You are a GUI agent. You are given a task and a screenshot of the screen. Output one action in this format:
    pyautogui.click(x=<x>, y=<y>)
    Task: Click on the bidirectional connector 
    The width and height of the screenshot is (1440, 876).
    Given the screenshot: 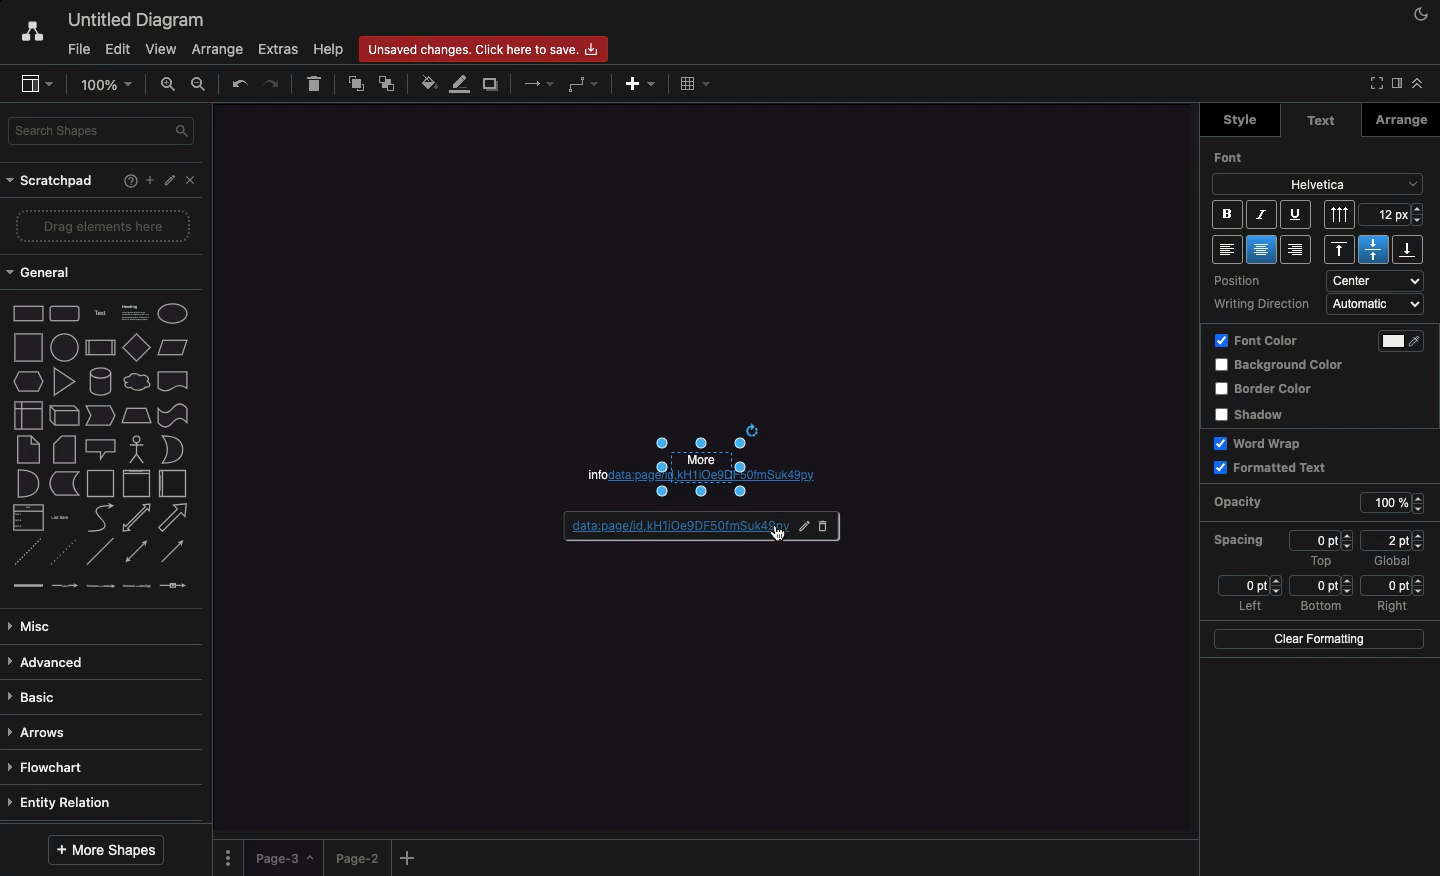 What is the action you would take?
    pyautogui.click(x=135, y=551)
    